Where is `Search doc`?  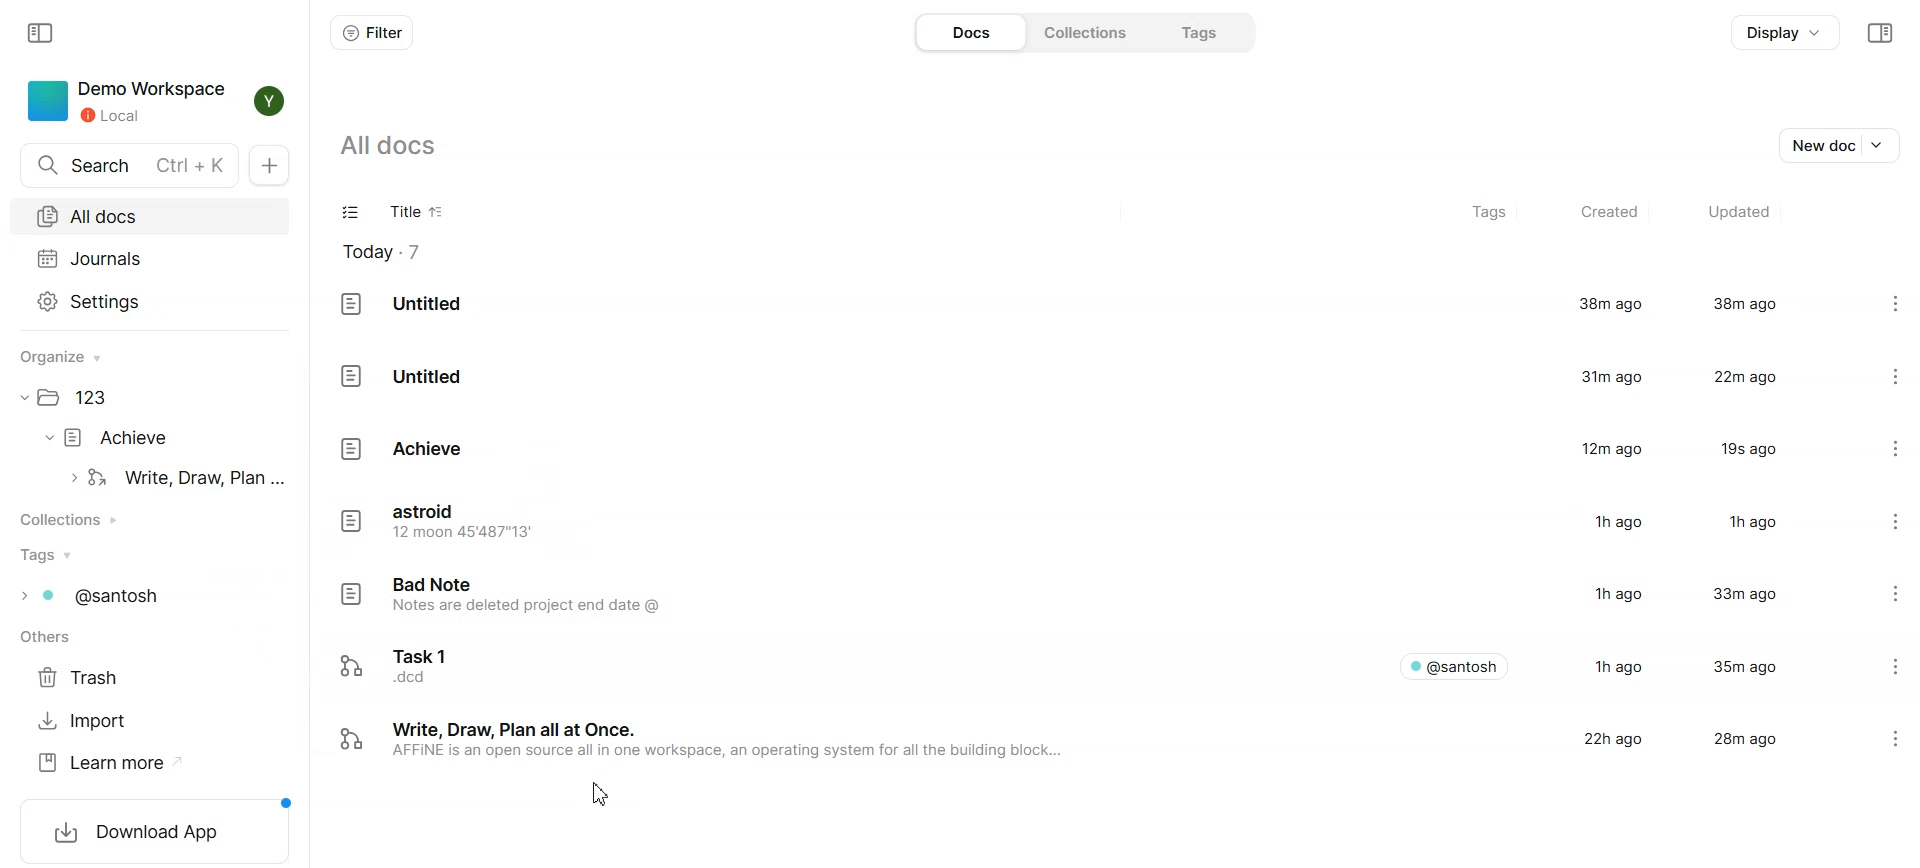
Search doc is located at coordinates (130, 166).